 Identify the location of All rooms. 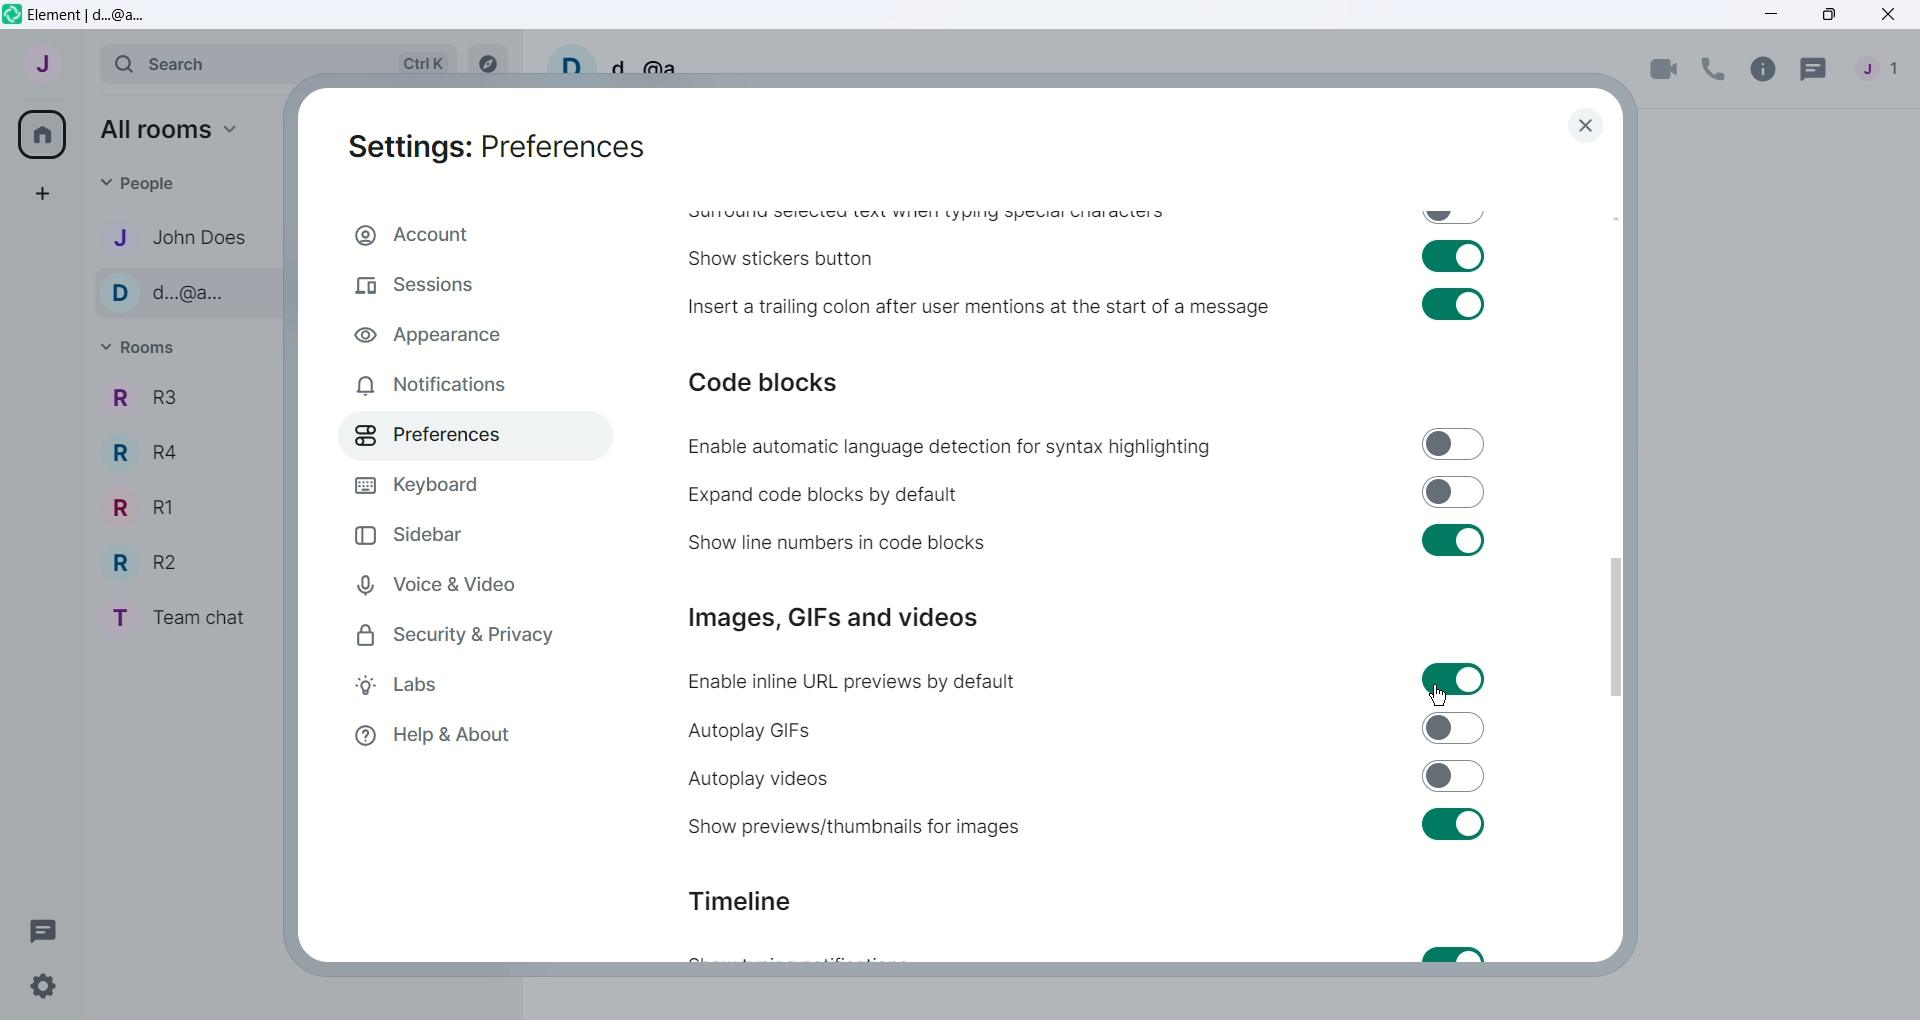
(40, 135).